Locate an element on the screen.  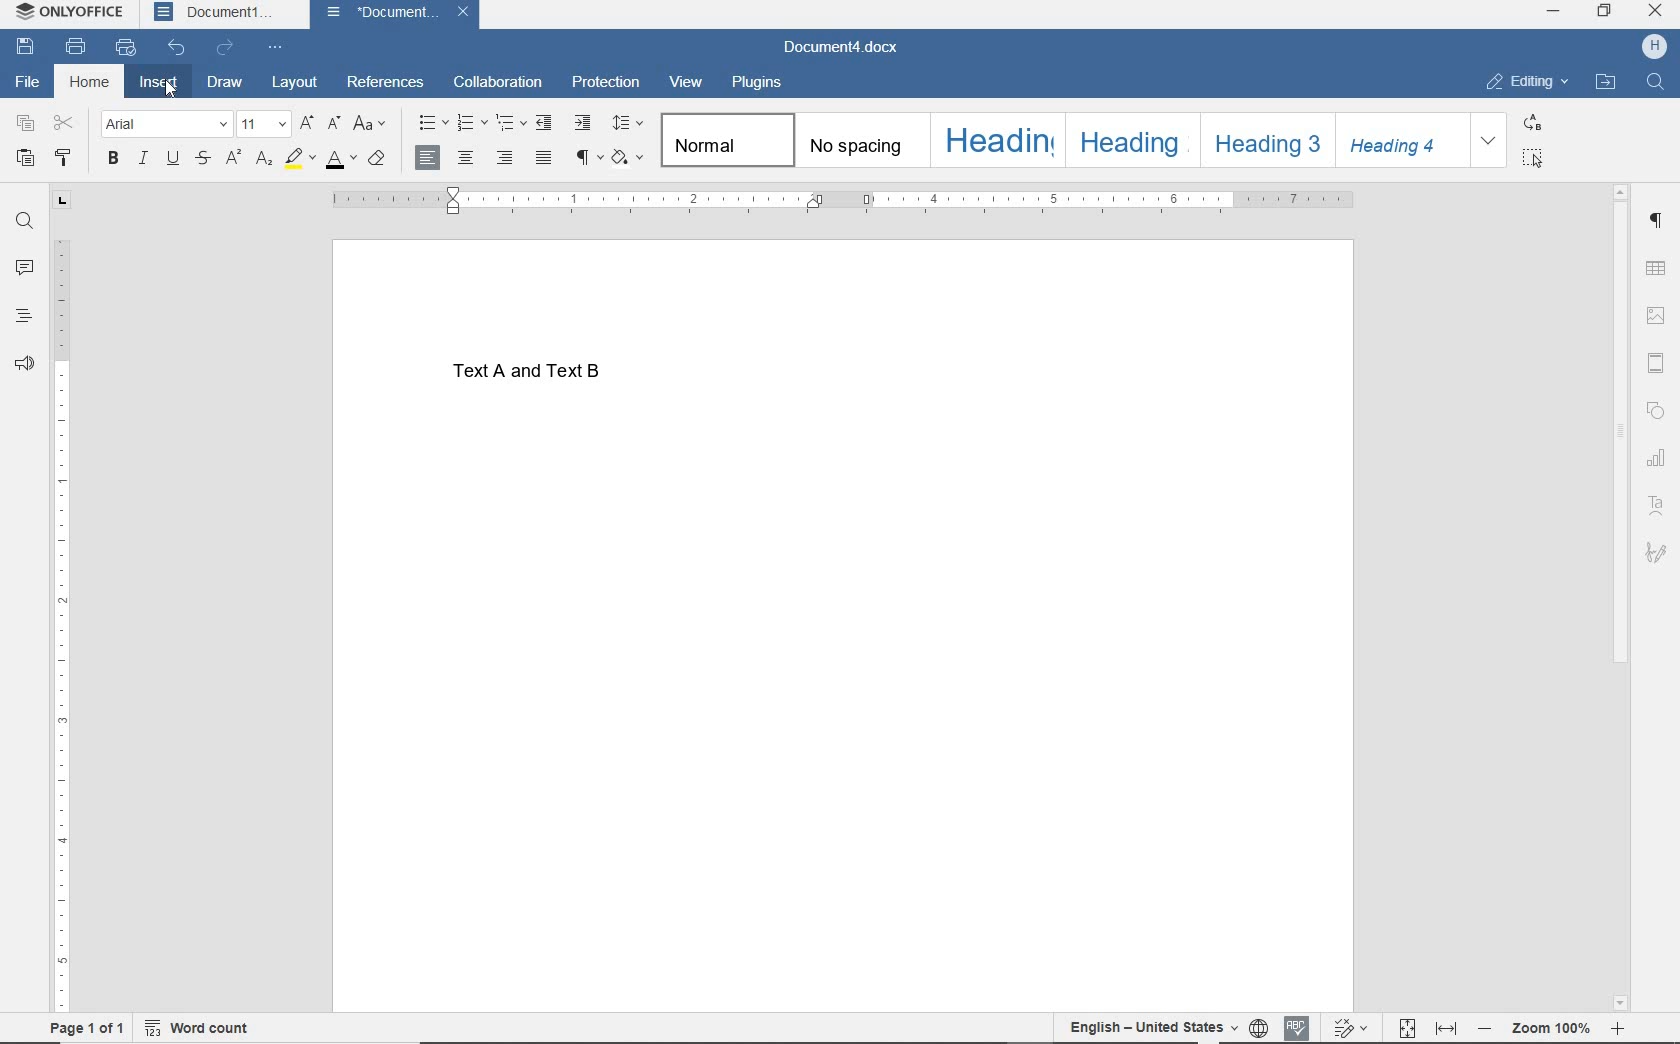
SYSTEM NAME is located at coordinates (73, 13).